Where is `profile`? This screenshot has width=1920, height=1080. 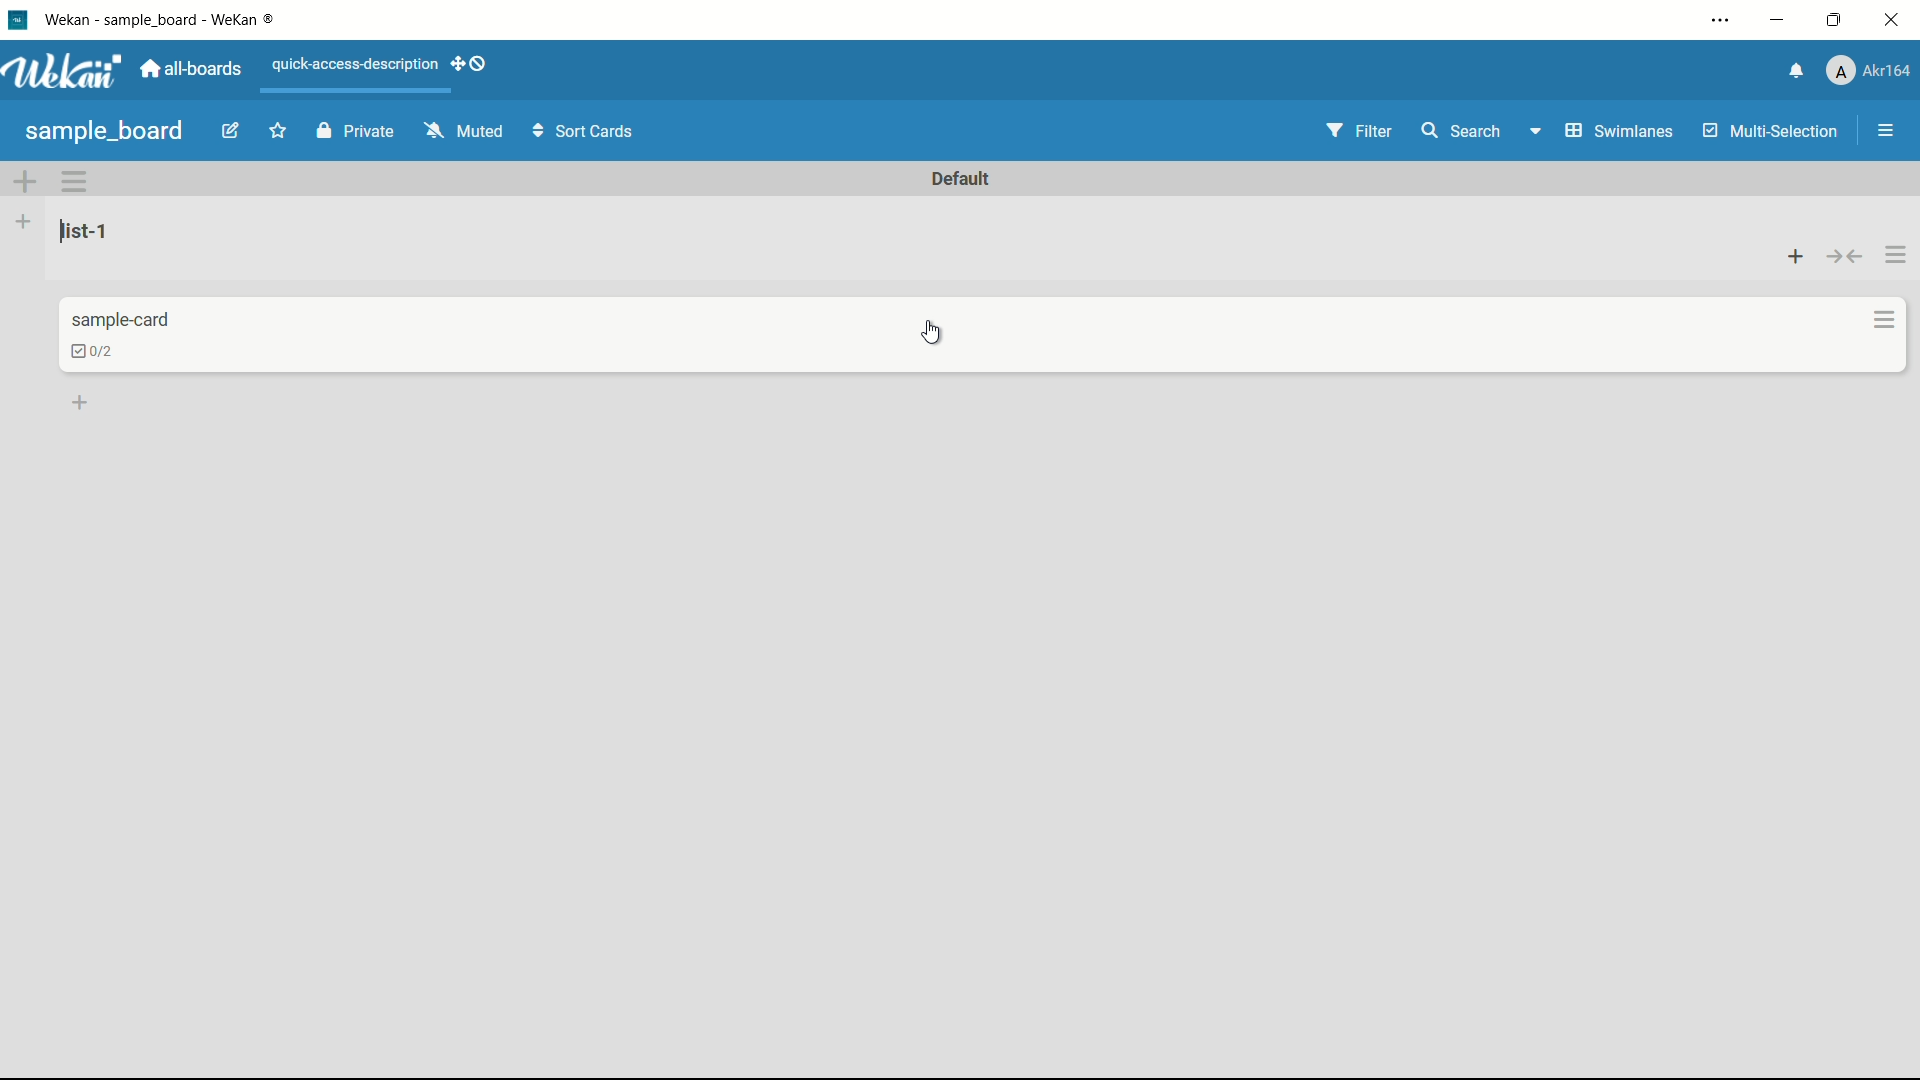
profile is located at coordinates (1872, 71).